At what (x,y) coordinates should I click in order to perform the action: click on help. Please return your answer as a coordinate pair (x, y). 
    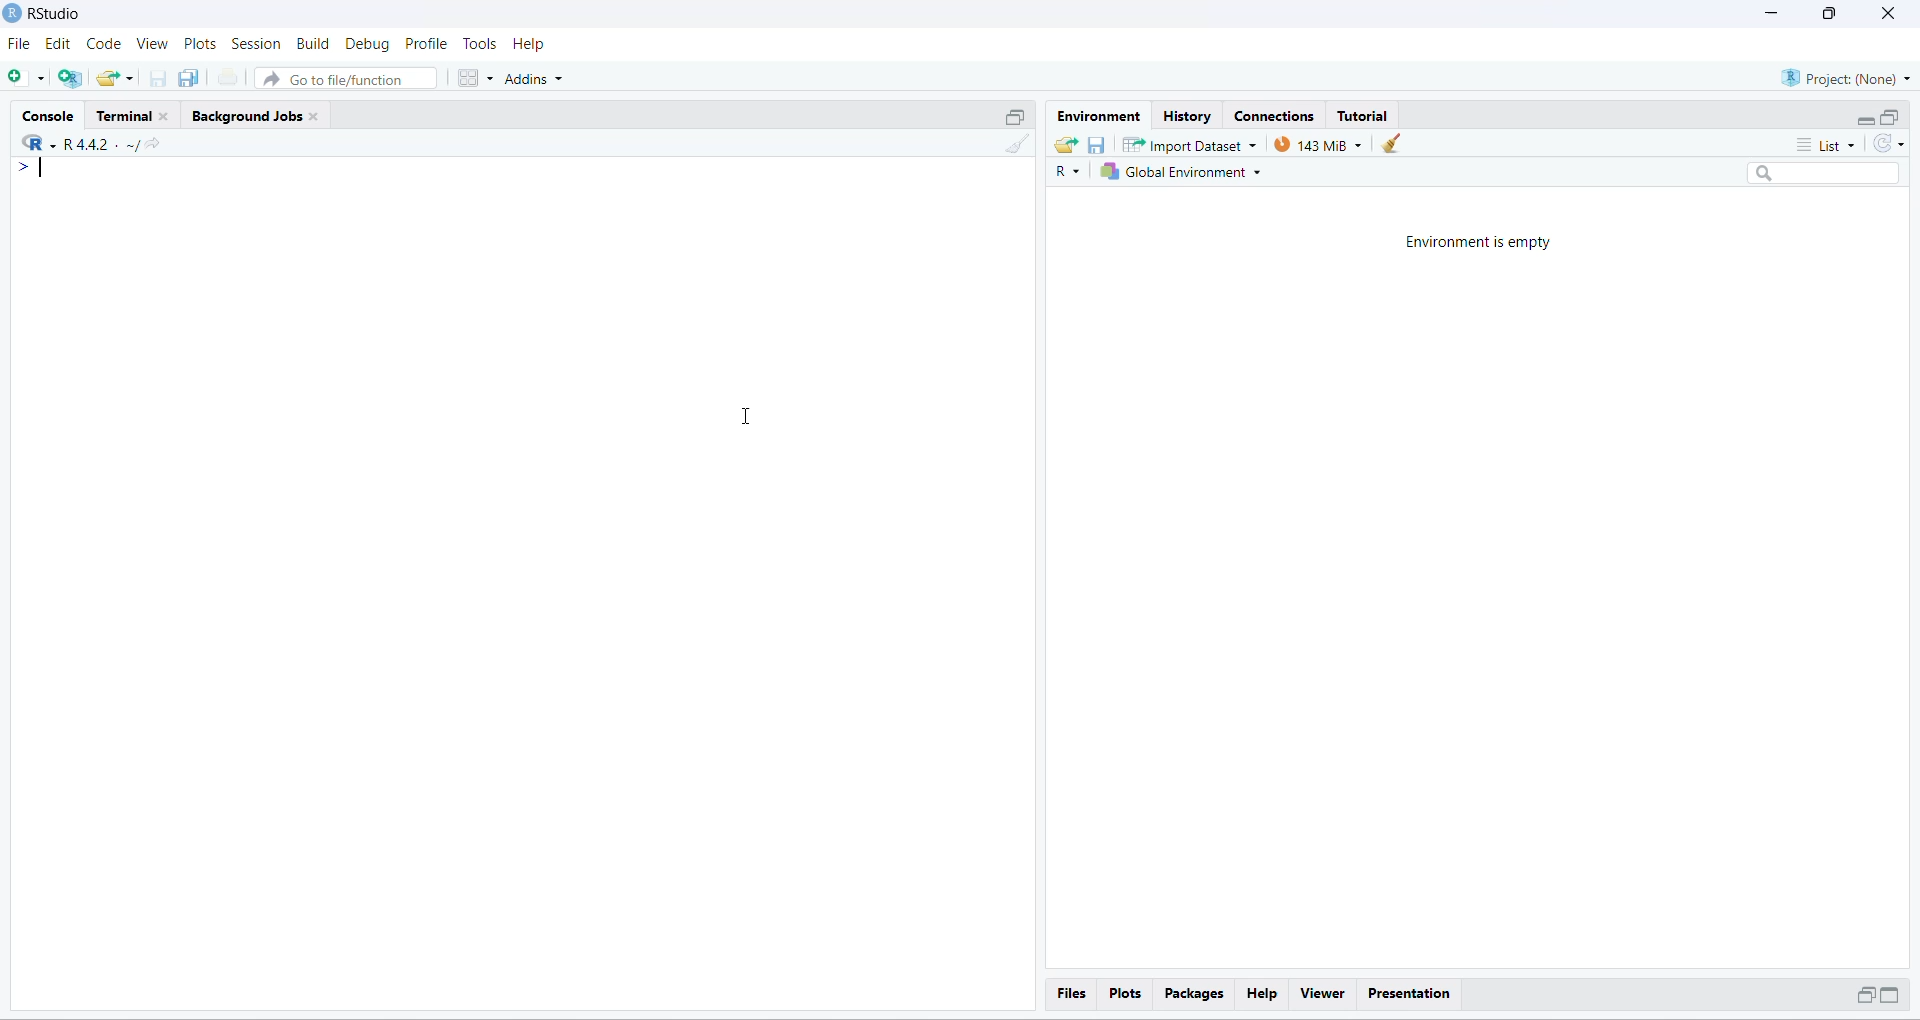
    Looking at the image, I should click on (528, 45).